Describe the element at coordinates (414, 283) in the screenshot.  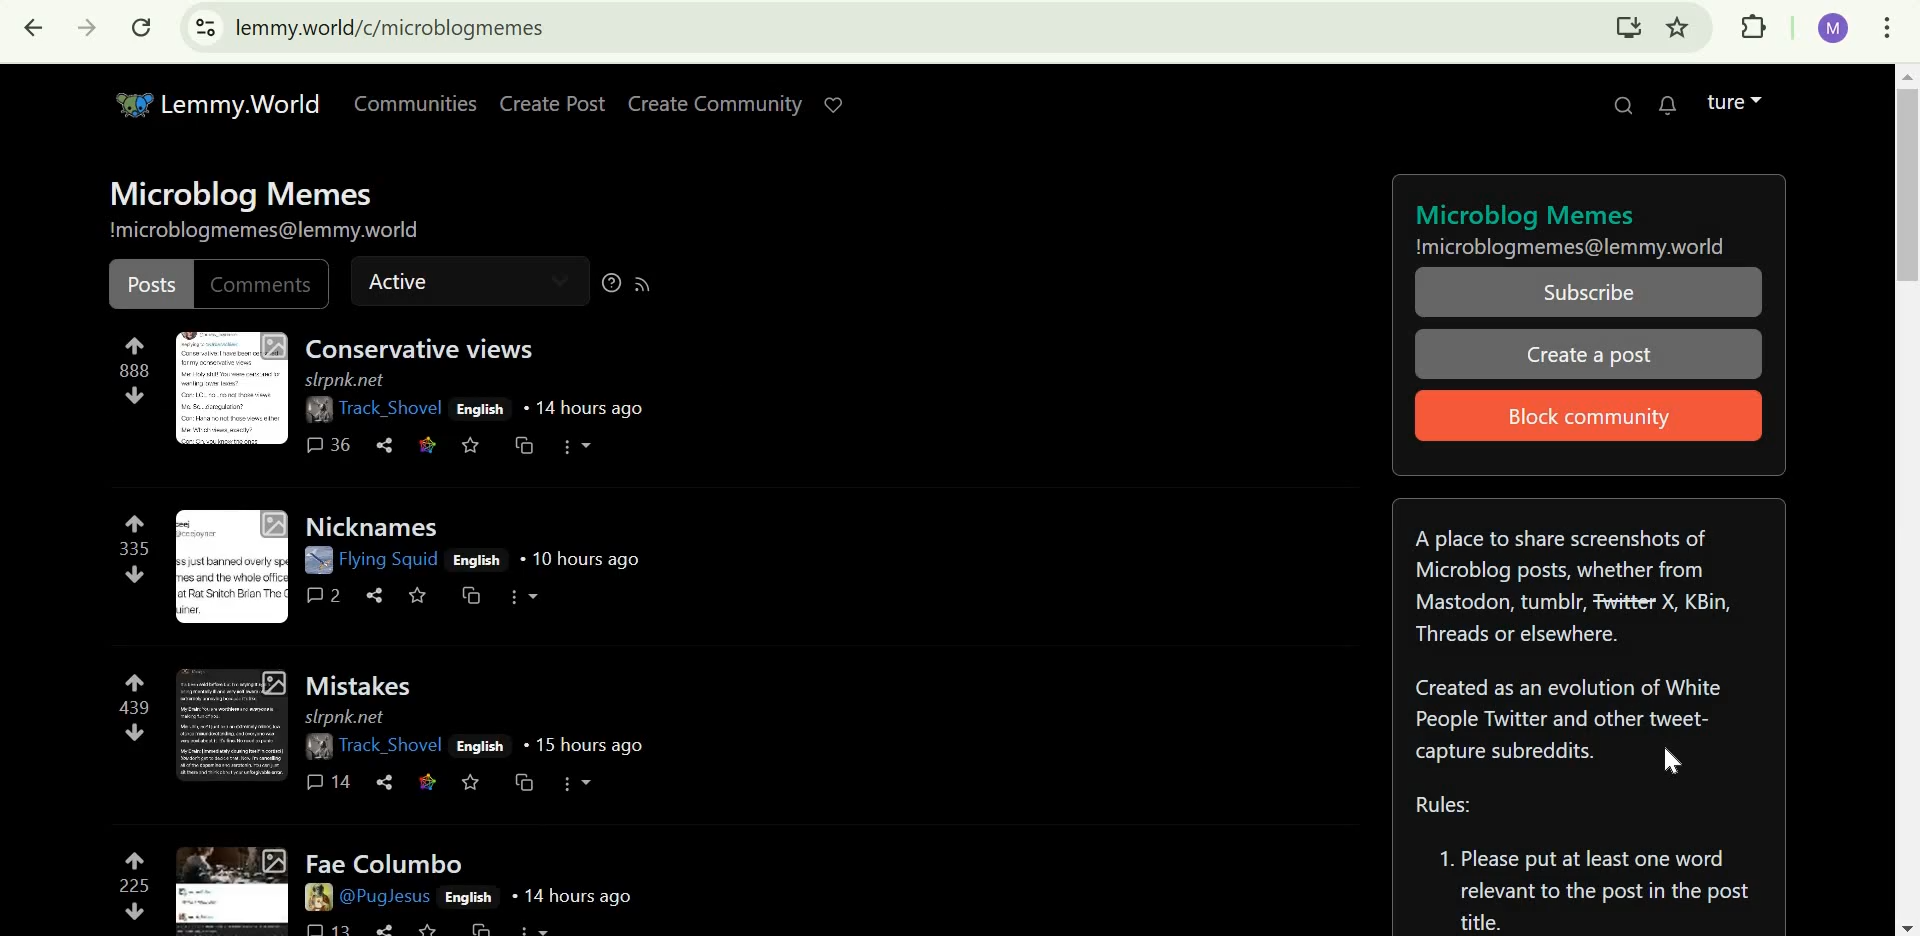
I see `Active` at that location.